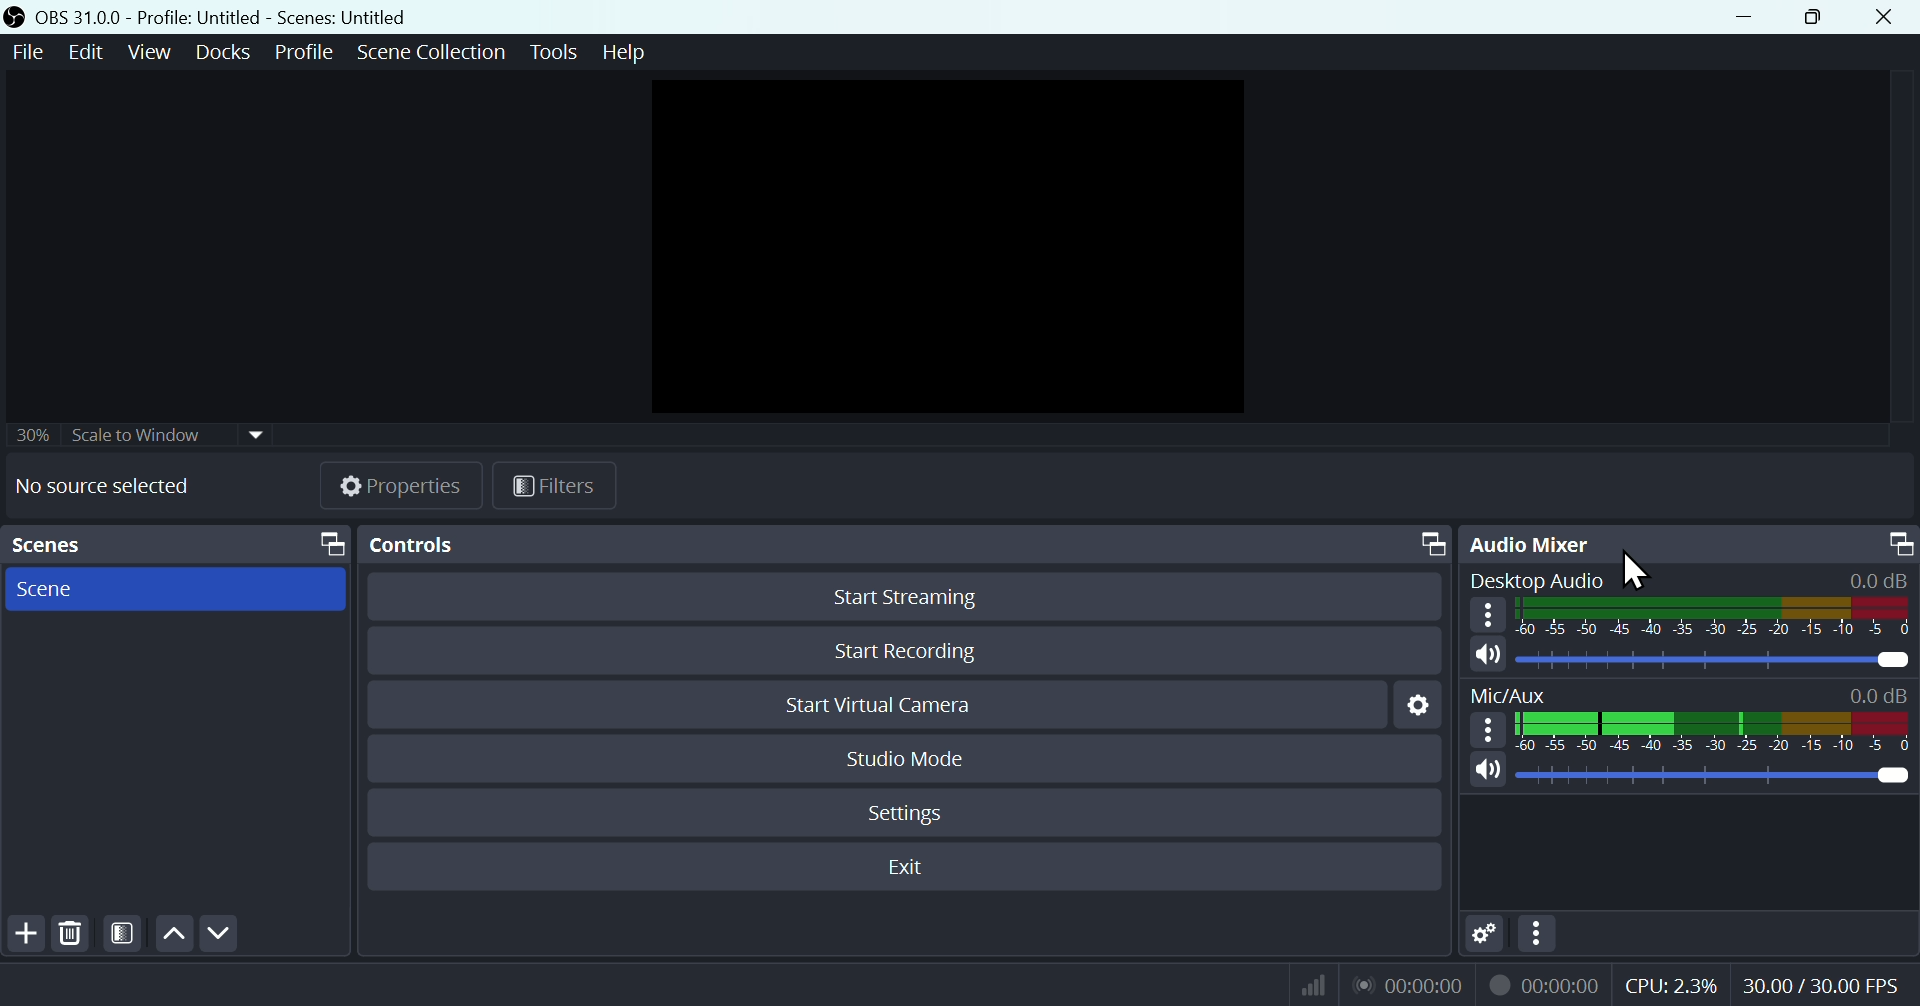 Image resolution: width=1920 pixels, height=1006 pixels. Describe the element at coordinates (123, 934) in the screenshot. I see `Contrast` at that location.